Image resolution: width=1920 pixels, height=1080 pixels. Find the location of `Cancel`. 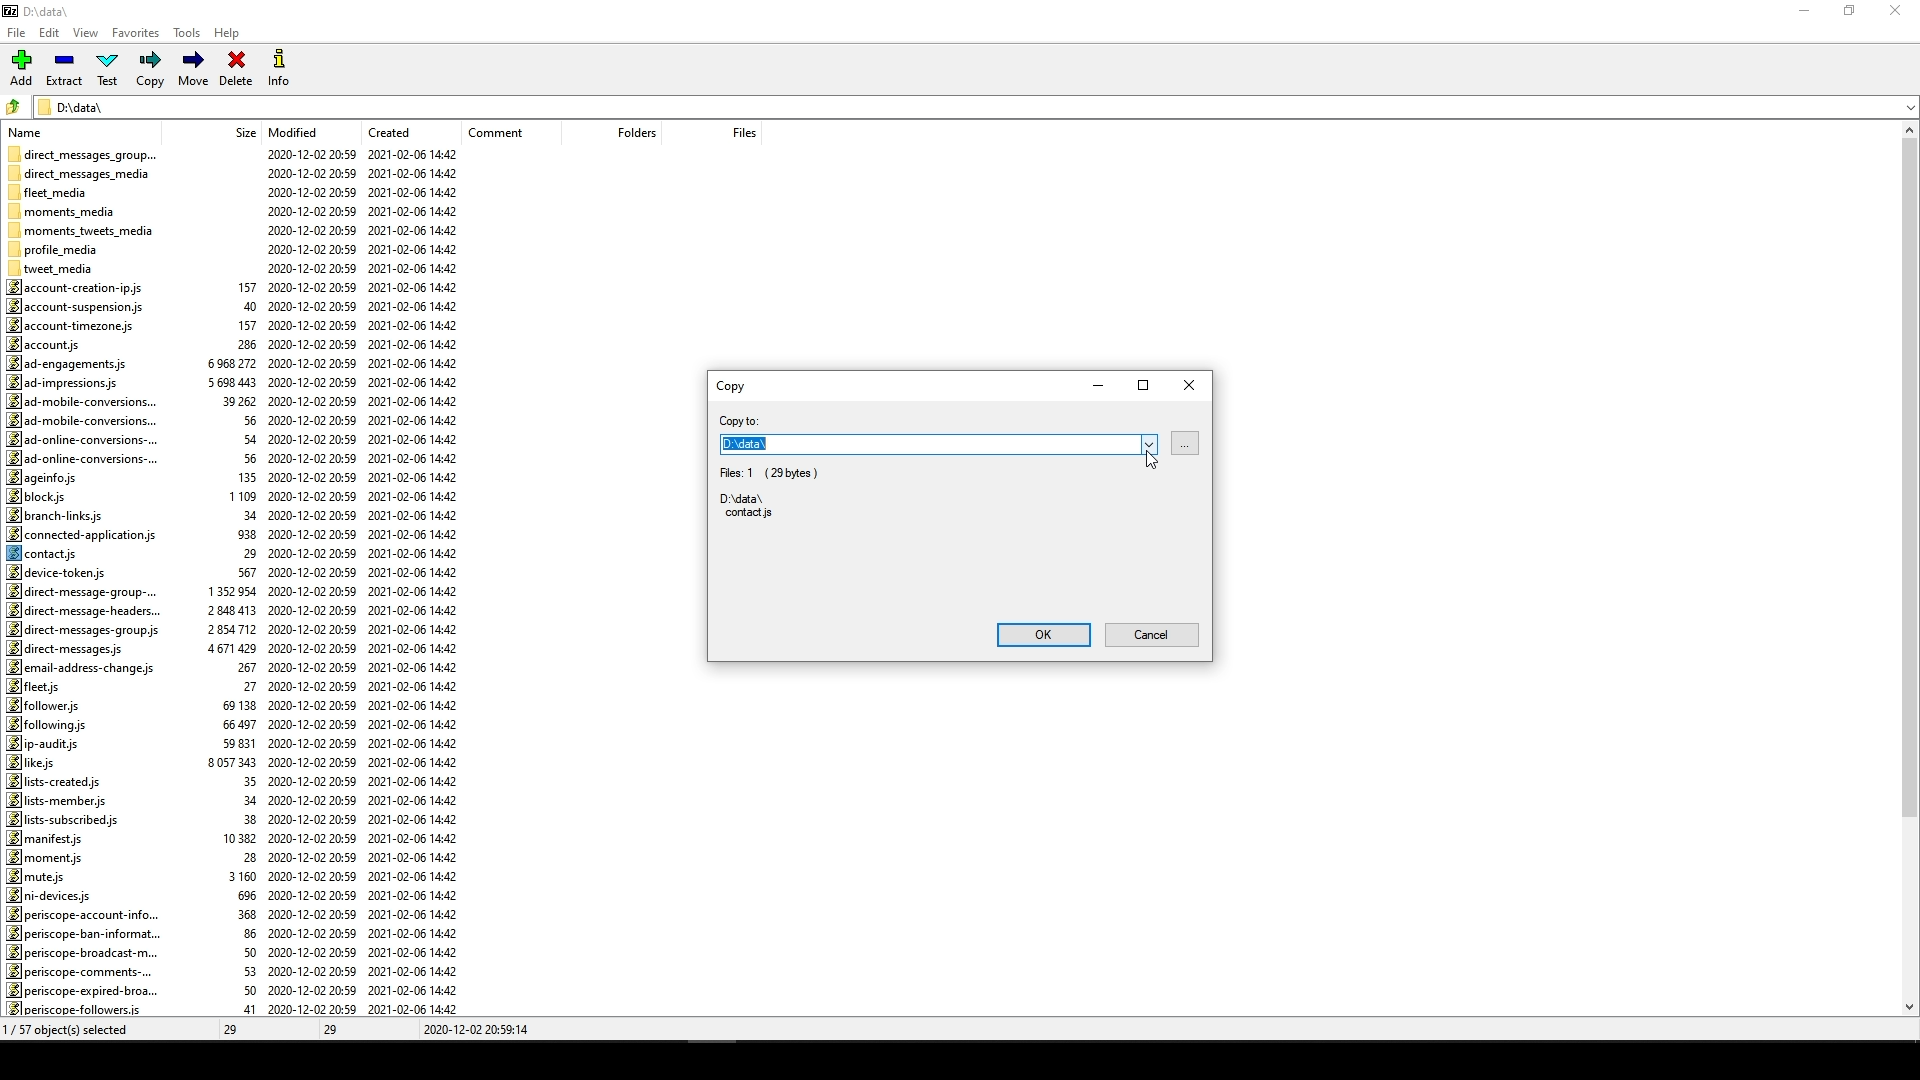

Cancel is located at coordinates (1152, 635).